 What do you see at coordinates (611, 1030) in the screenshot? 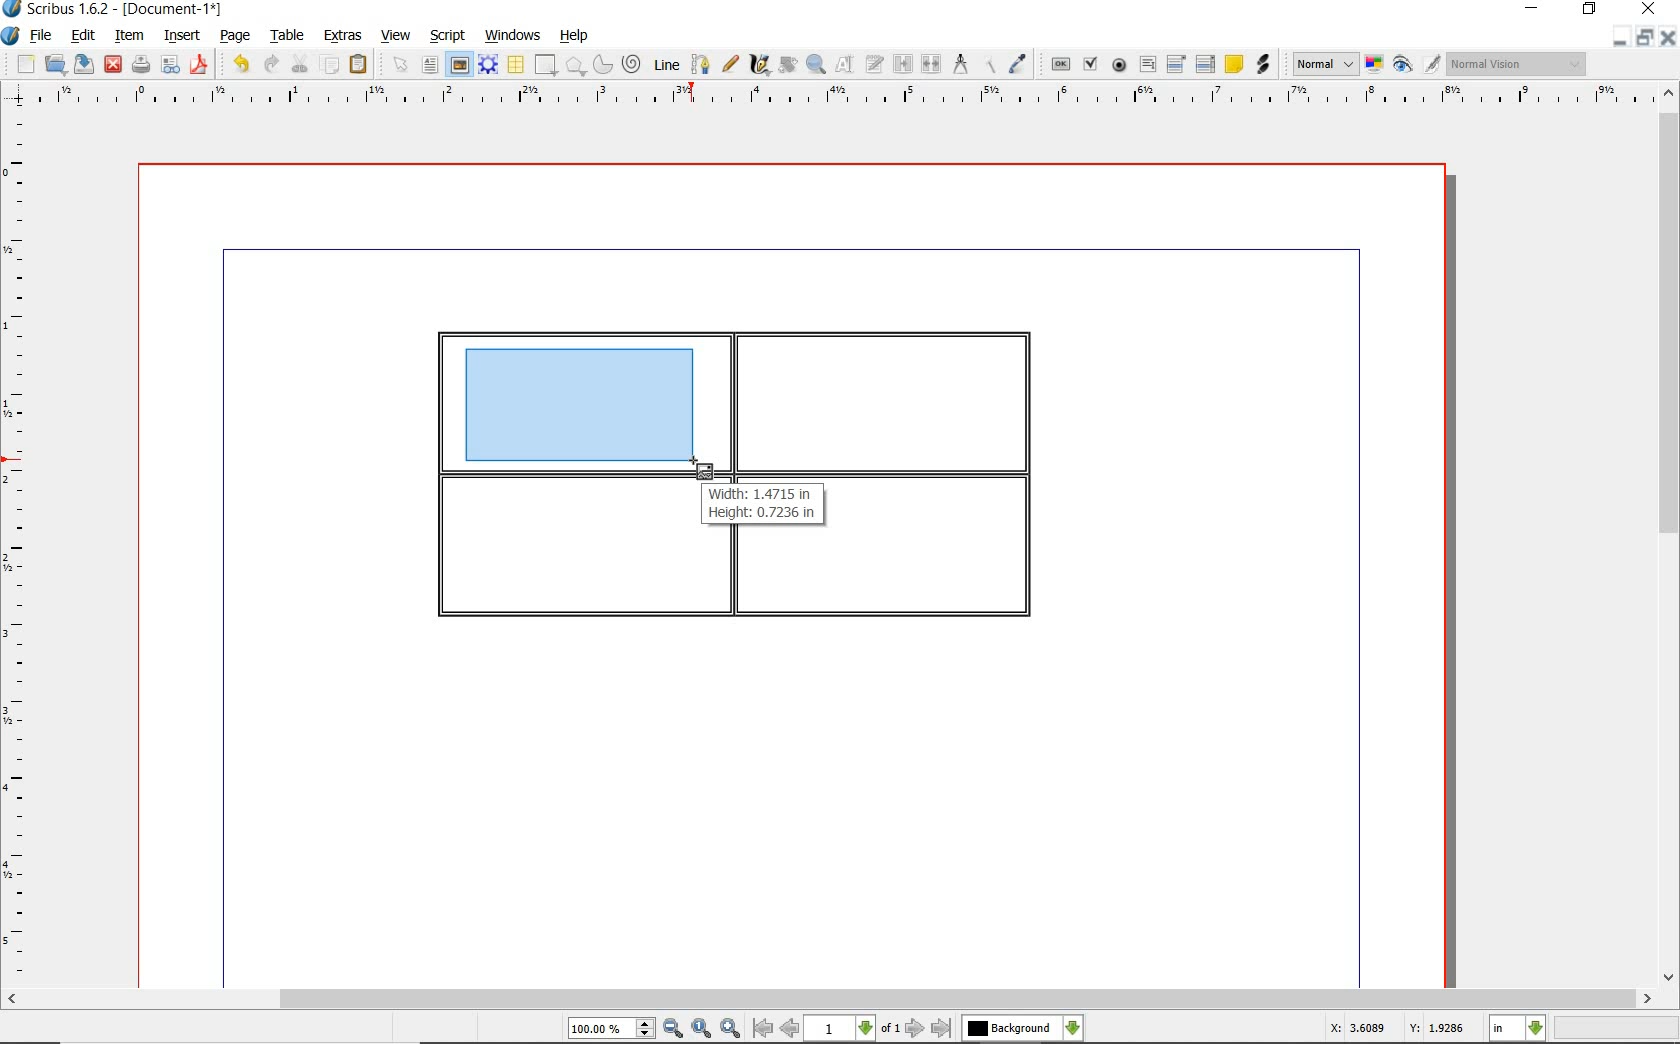
I see `select current zoom level` at bounding box center [611, 1030].